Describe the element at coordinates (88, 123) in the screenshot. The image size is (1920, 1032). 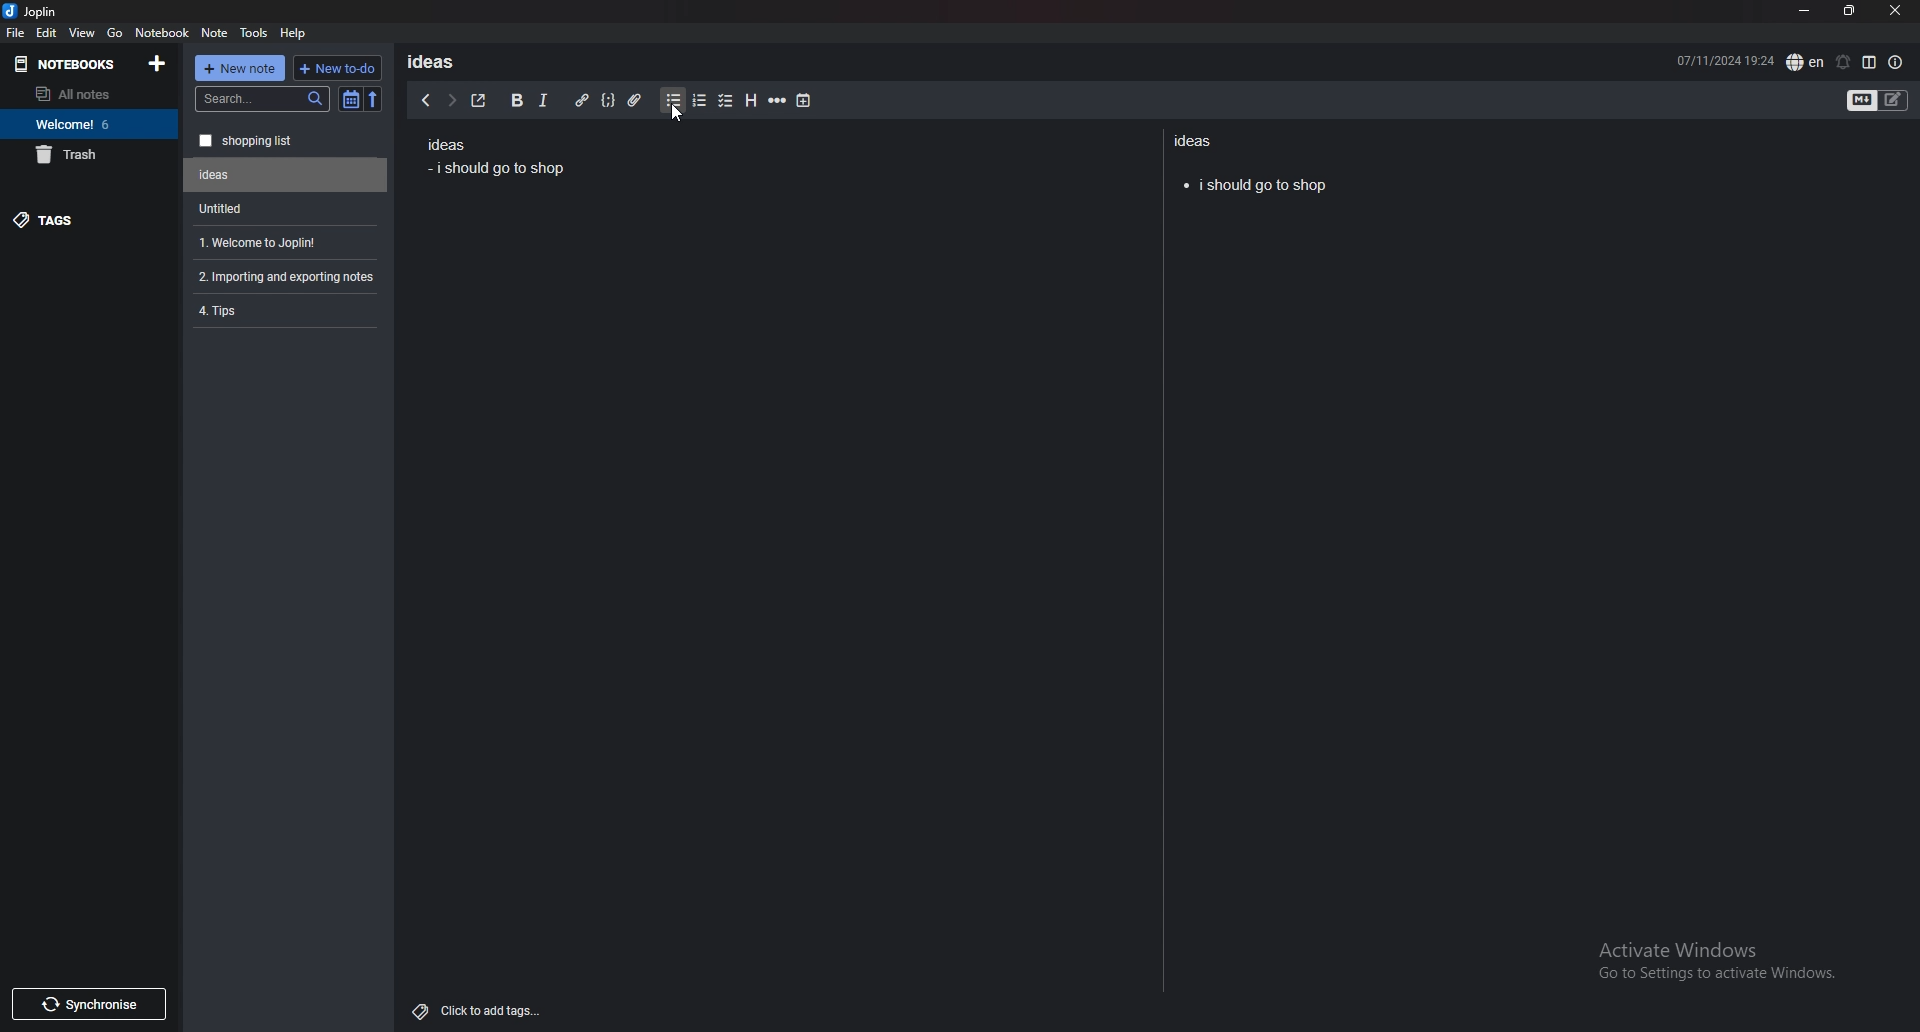
I see `Welcome` at that location.